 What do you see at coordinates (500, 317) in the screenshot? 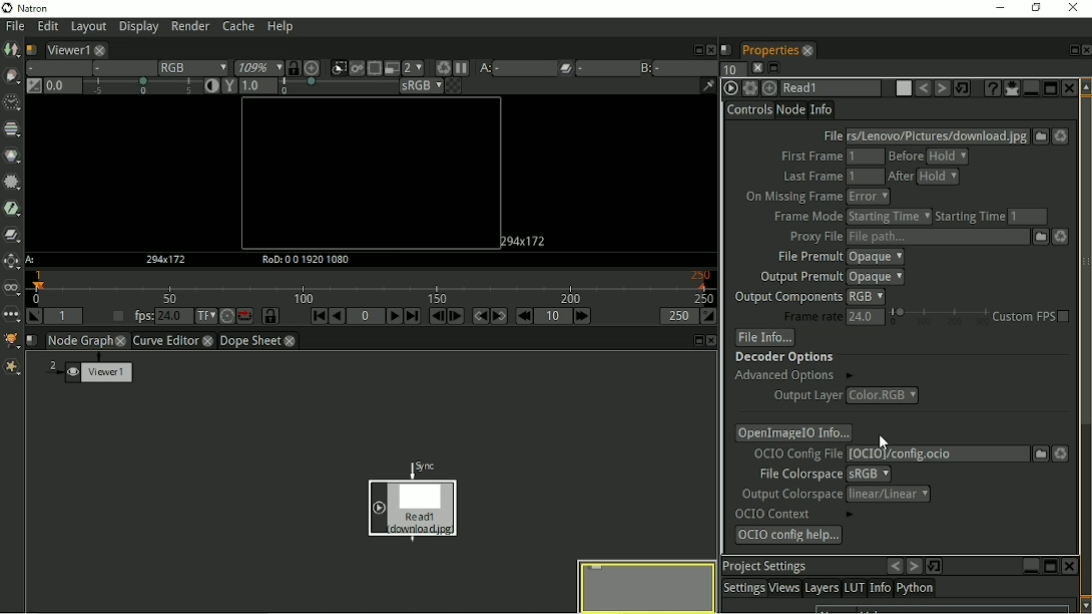
I see `Next keyframe` at bounding box center [500, 317].